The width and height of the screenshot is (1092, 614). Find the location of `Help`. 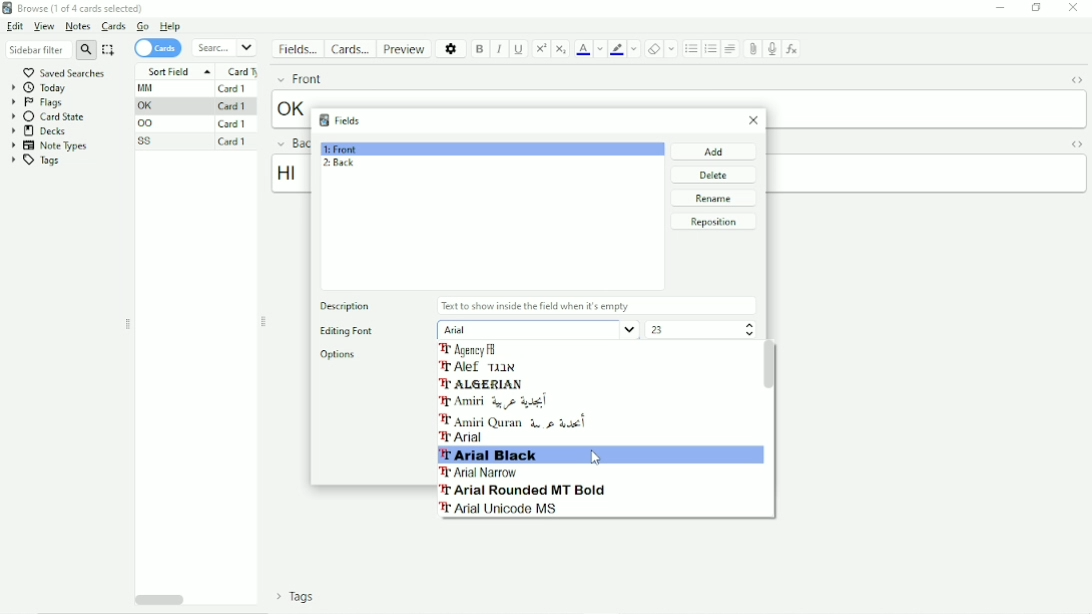

Help is located at coordinates (171, 26).